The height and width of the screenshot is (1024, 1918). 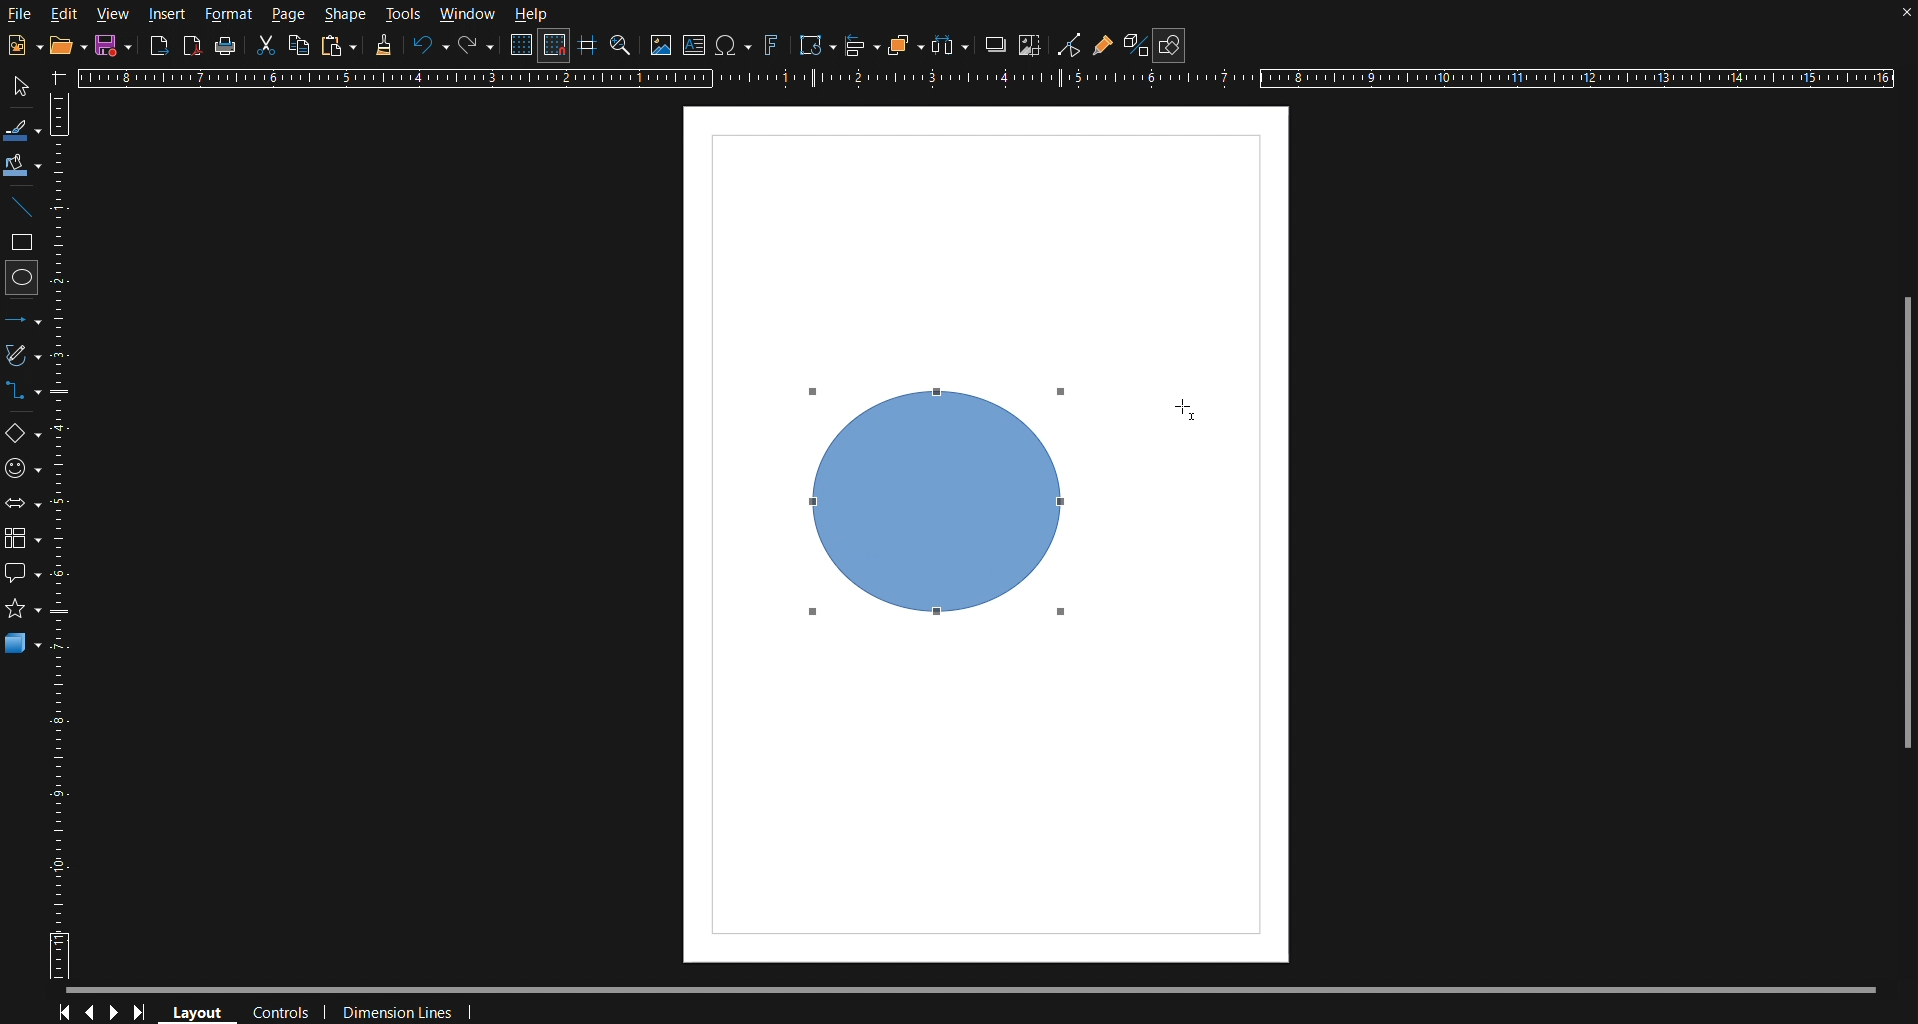 I want to click on Redo, so click(x=472, y=46).